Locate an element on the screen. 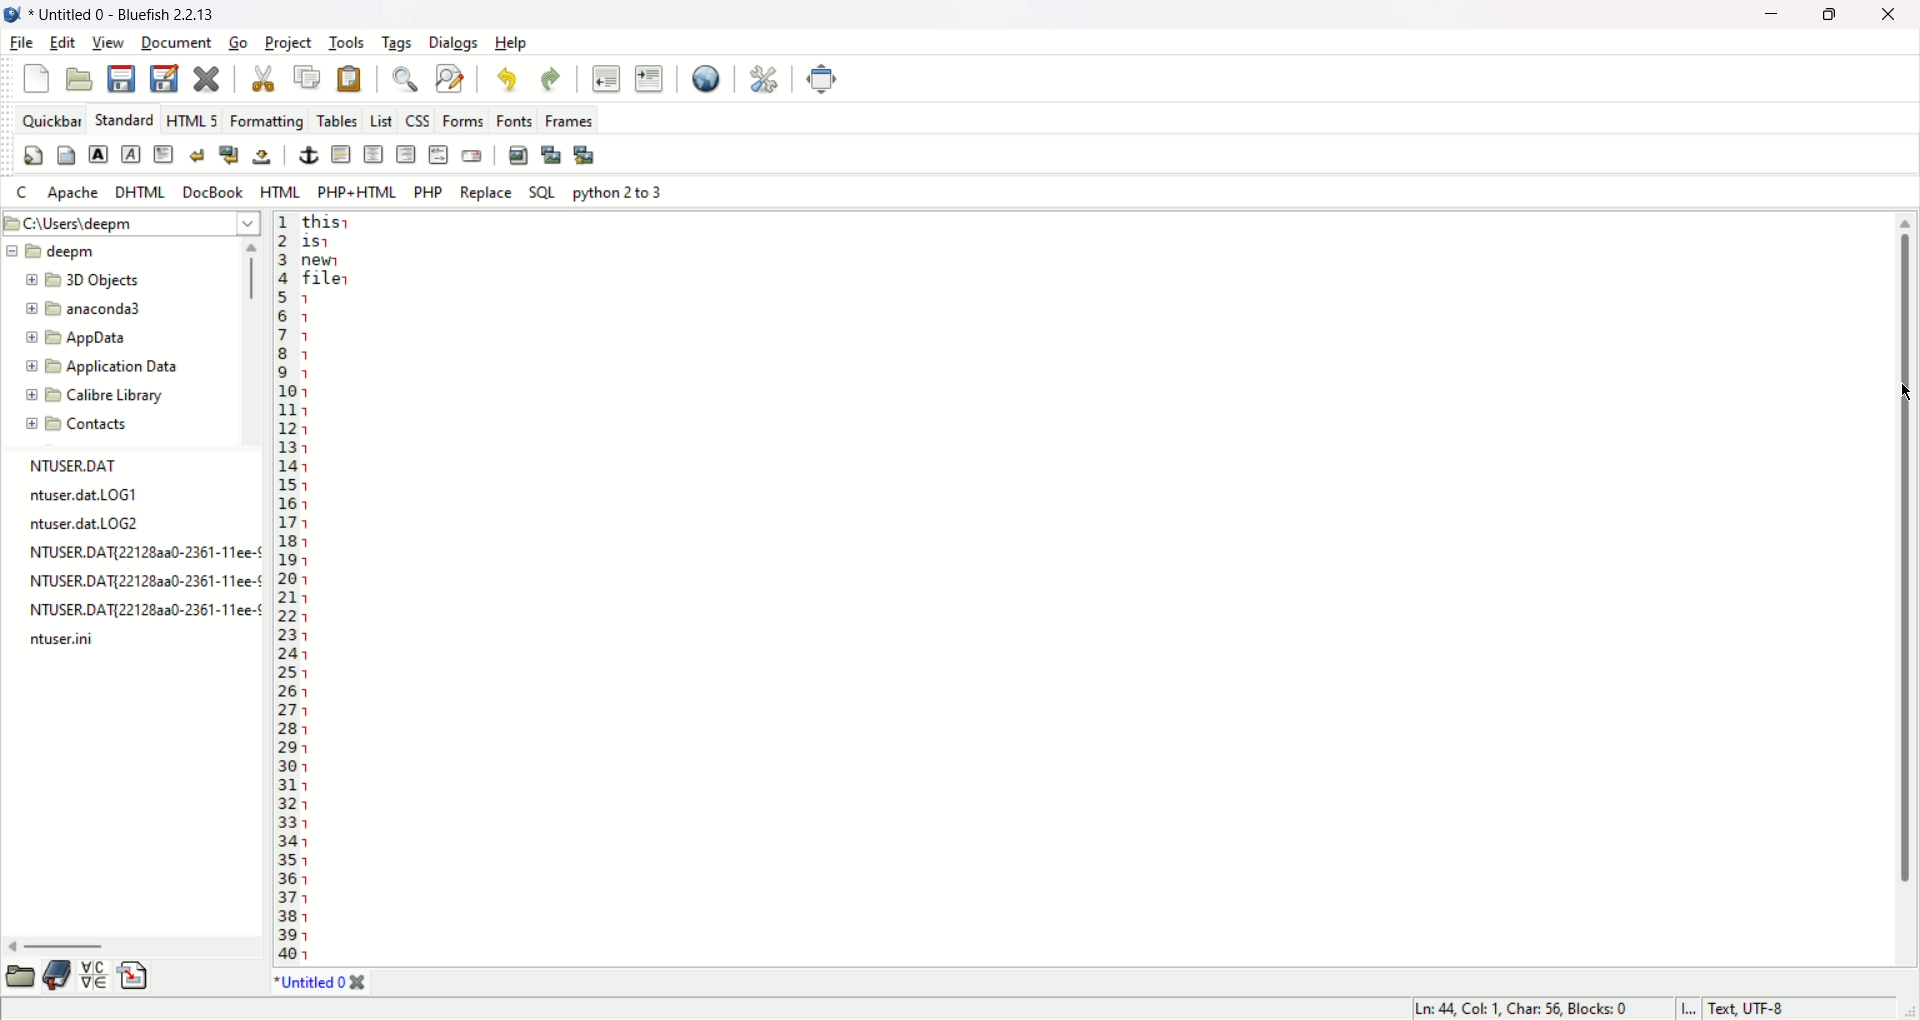 Image resolution: width=1920 pixels, height=1020 pixels. close is located at coordinates (359, 983).